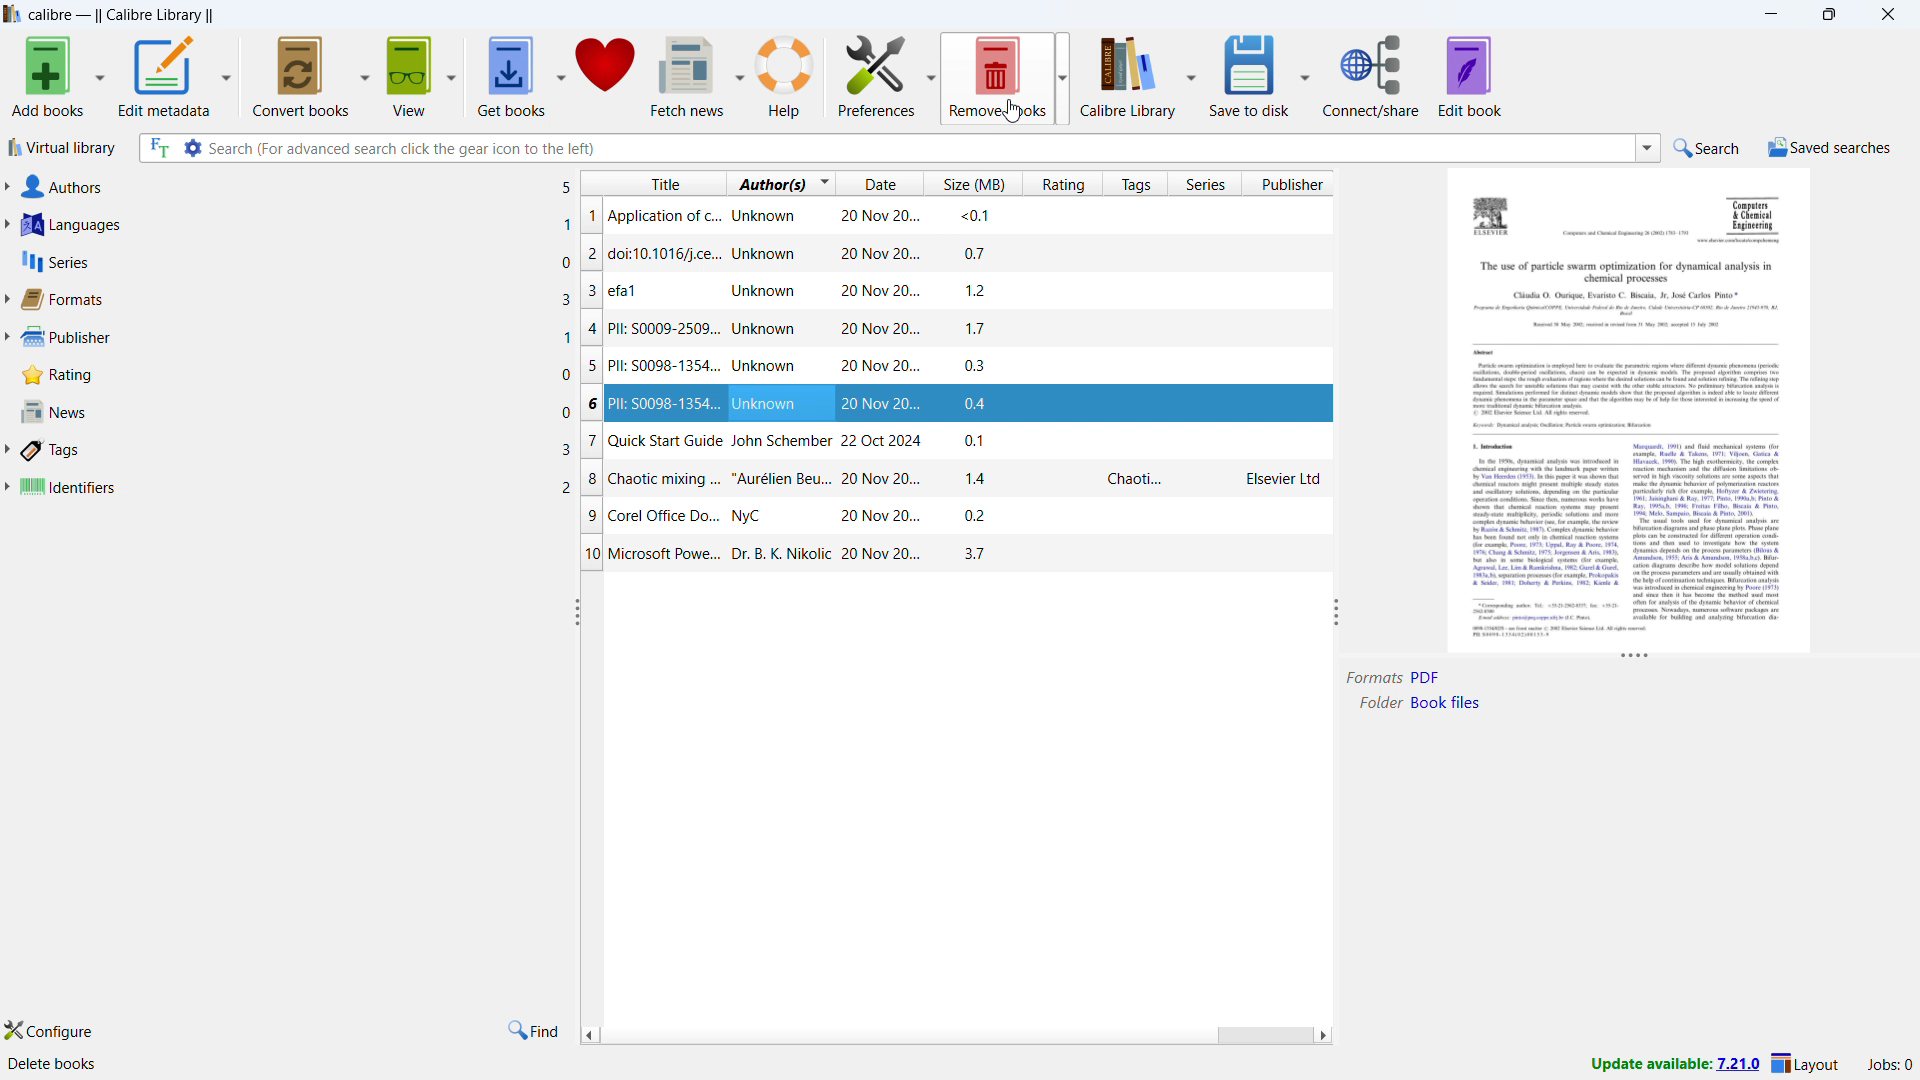  What do you see at coordinates (1190, 74) in the screenshot?
I see `calibre library options` at bounding box center [1190, 74].